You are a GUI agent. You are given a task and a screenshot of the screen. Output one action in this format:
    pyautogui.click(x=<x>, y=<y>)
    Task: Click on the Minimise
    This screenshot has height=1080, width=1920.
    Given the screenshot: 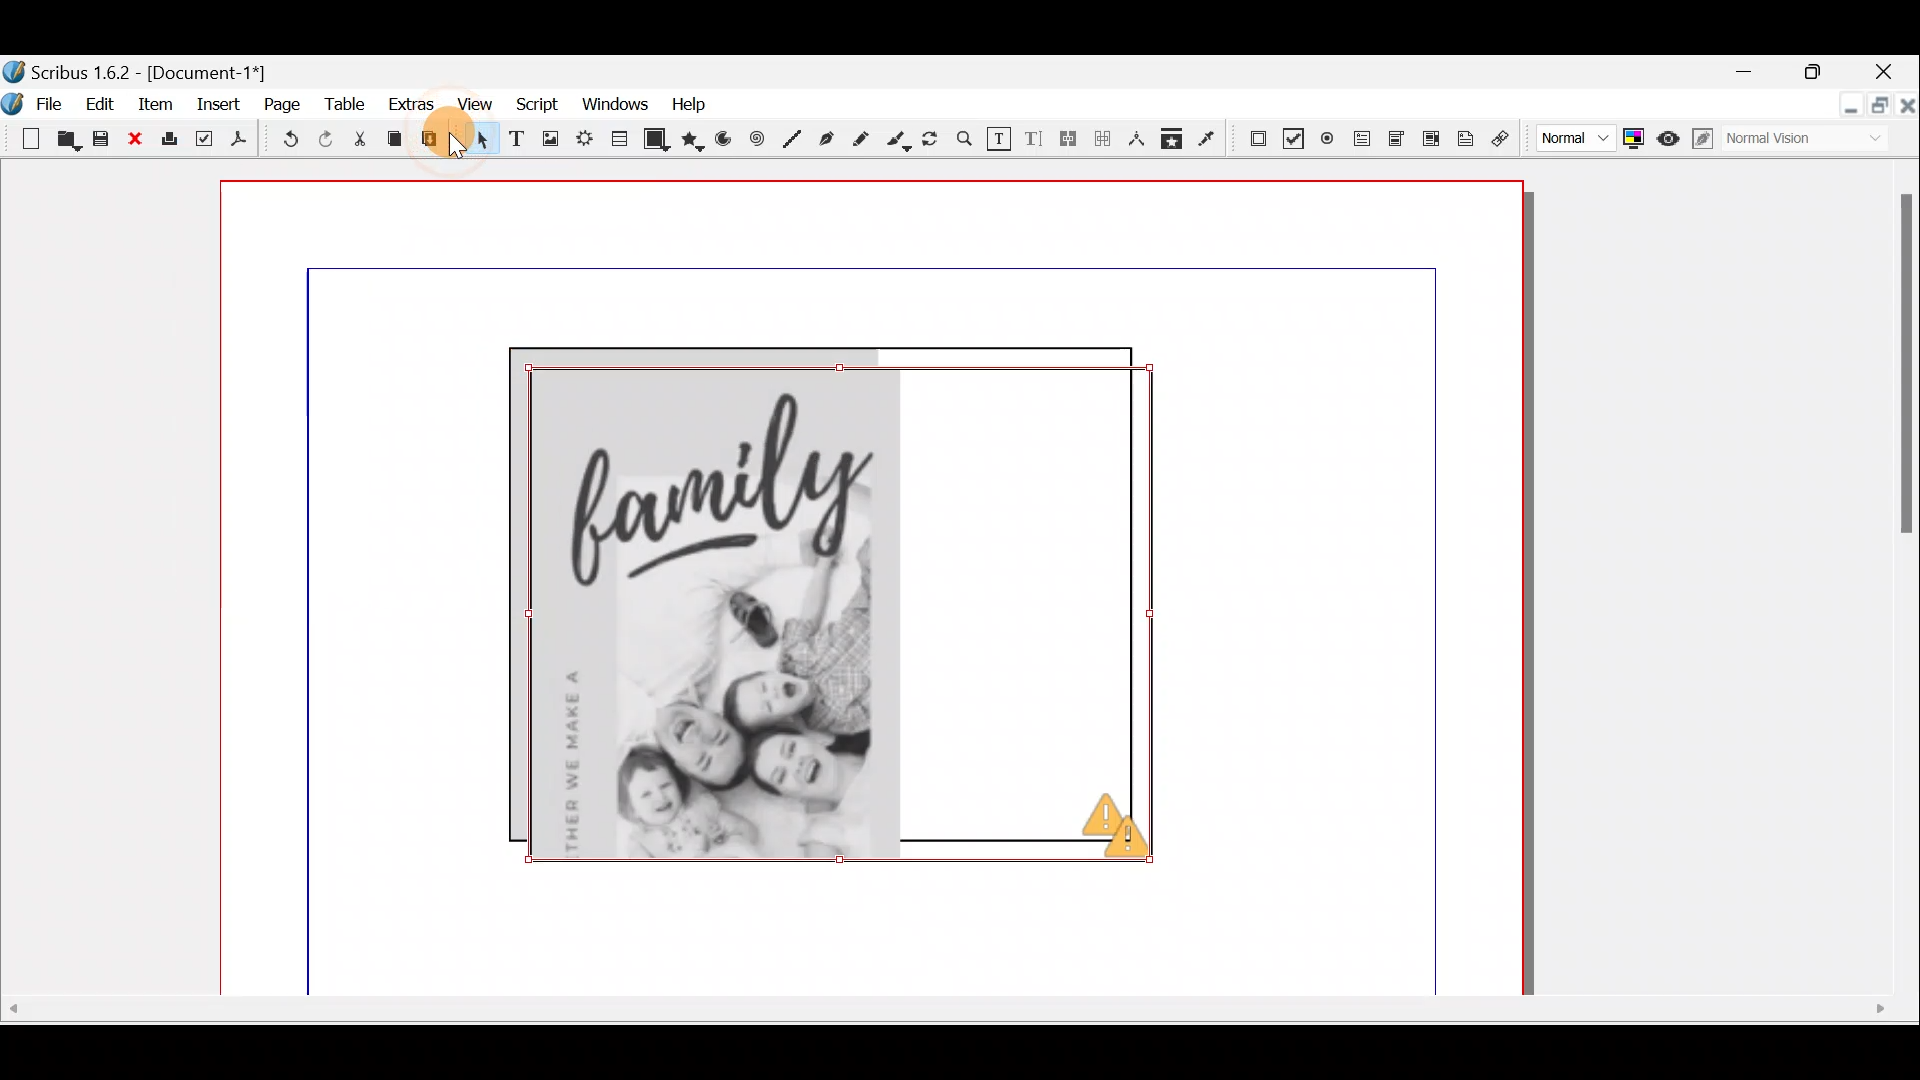 What is the action you would take?
    pyautogui.click(x=1838, y=110)
    